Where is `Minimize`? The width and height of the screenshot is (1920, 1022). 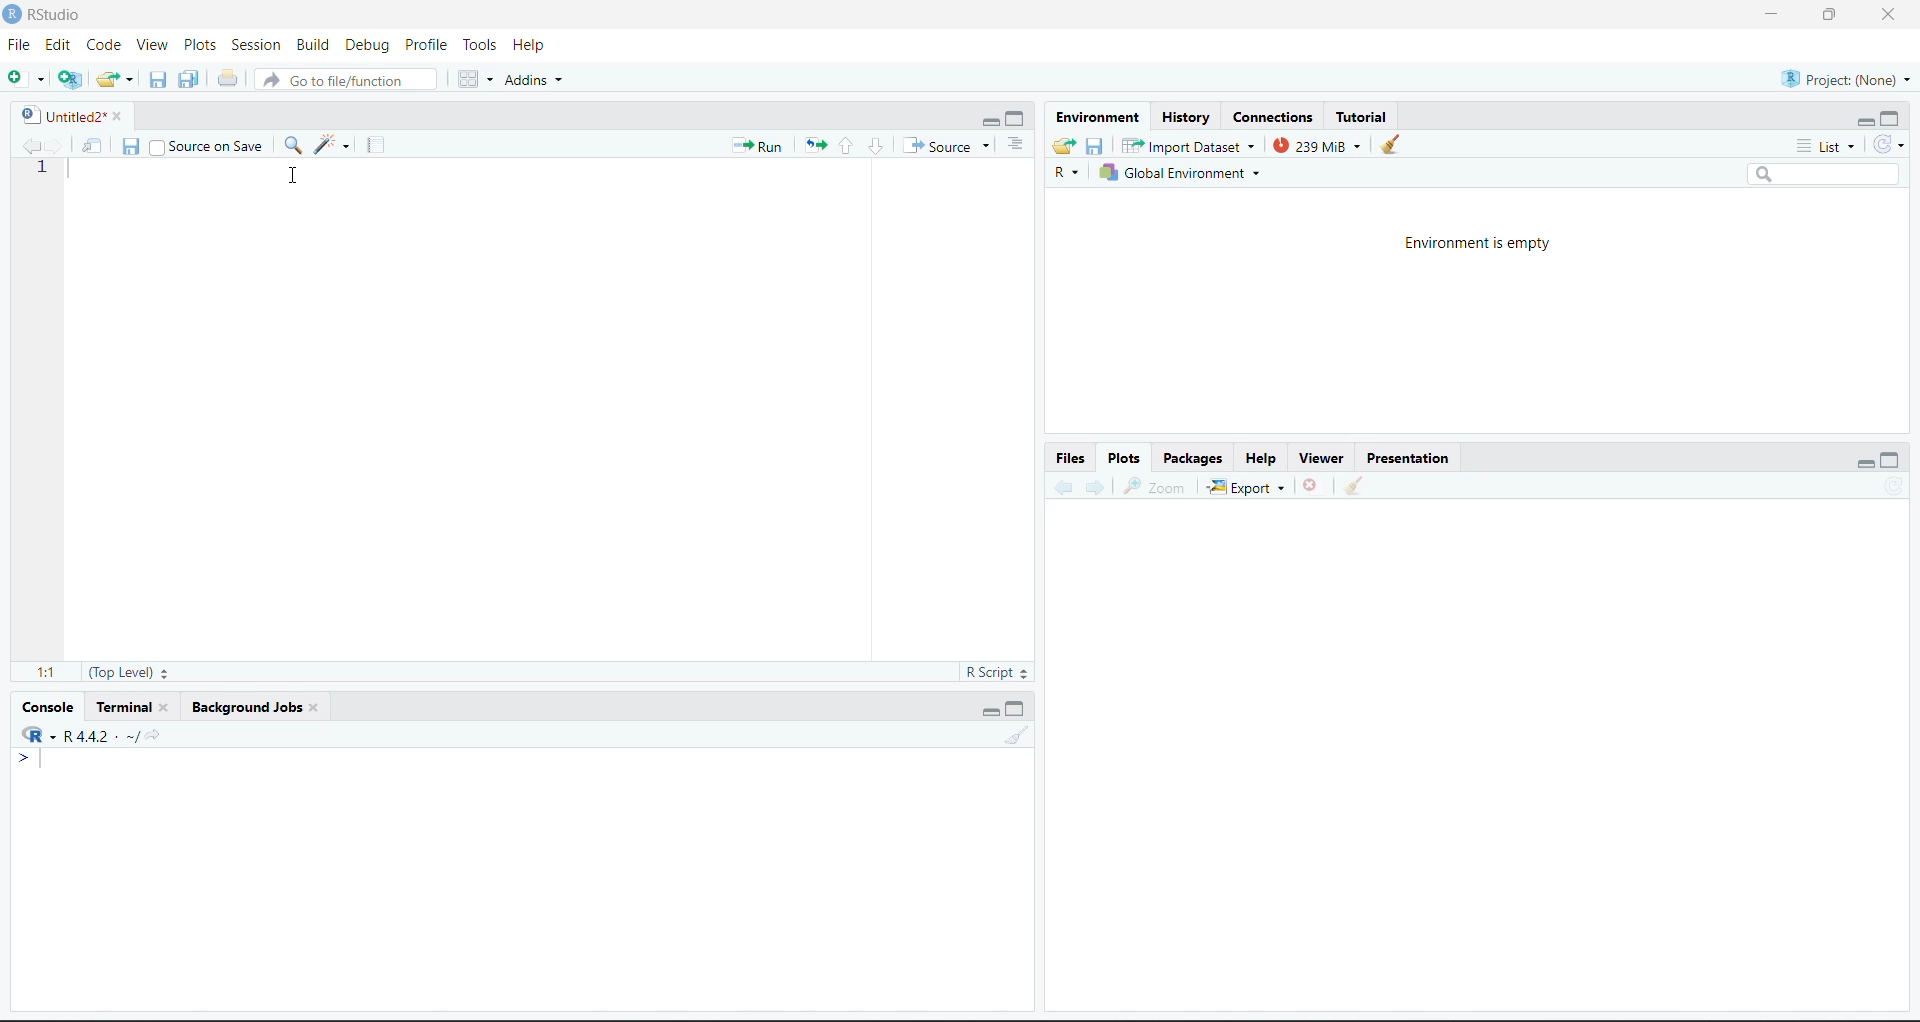
Minimize is located at coordinates (988, 709).